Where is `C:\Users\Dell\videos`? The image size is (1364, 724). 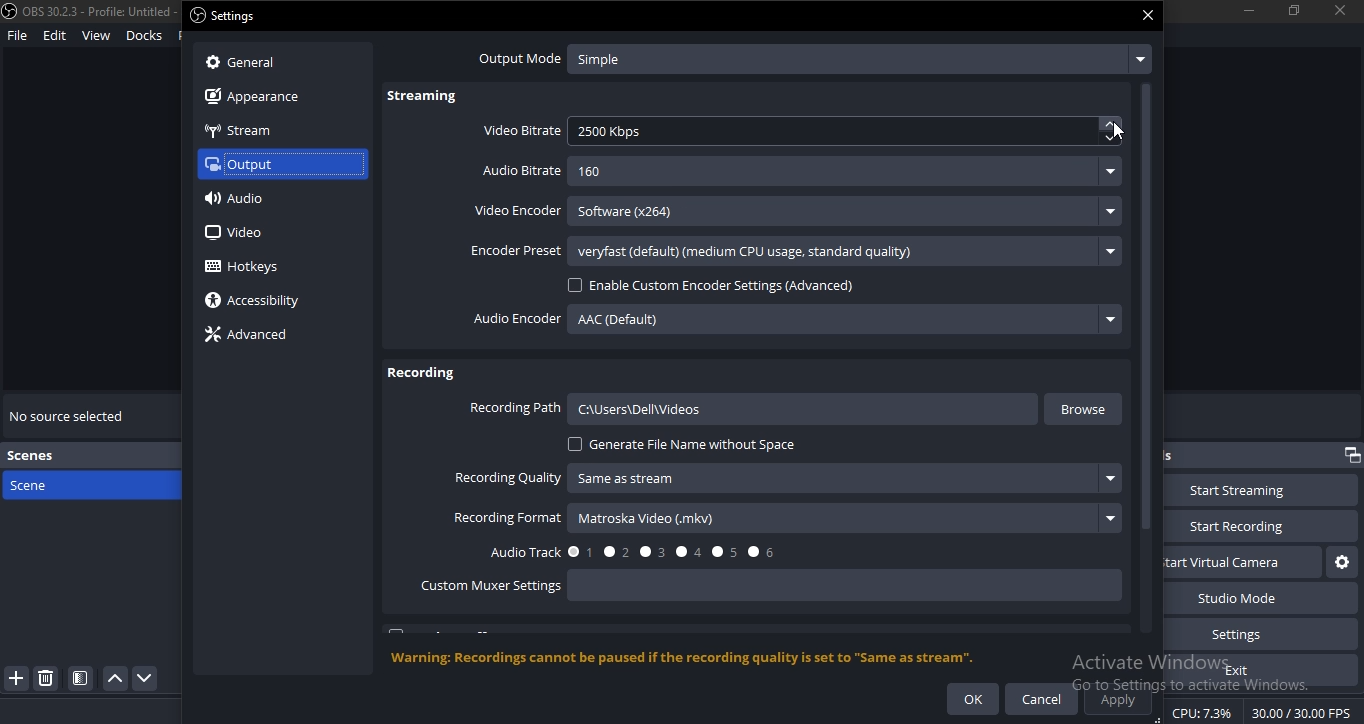
C:\Users\Dell\videos is located at coordinates (804, 408).